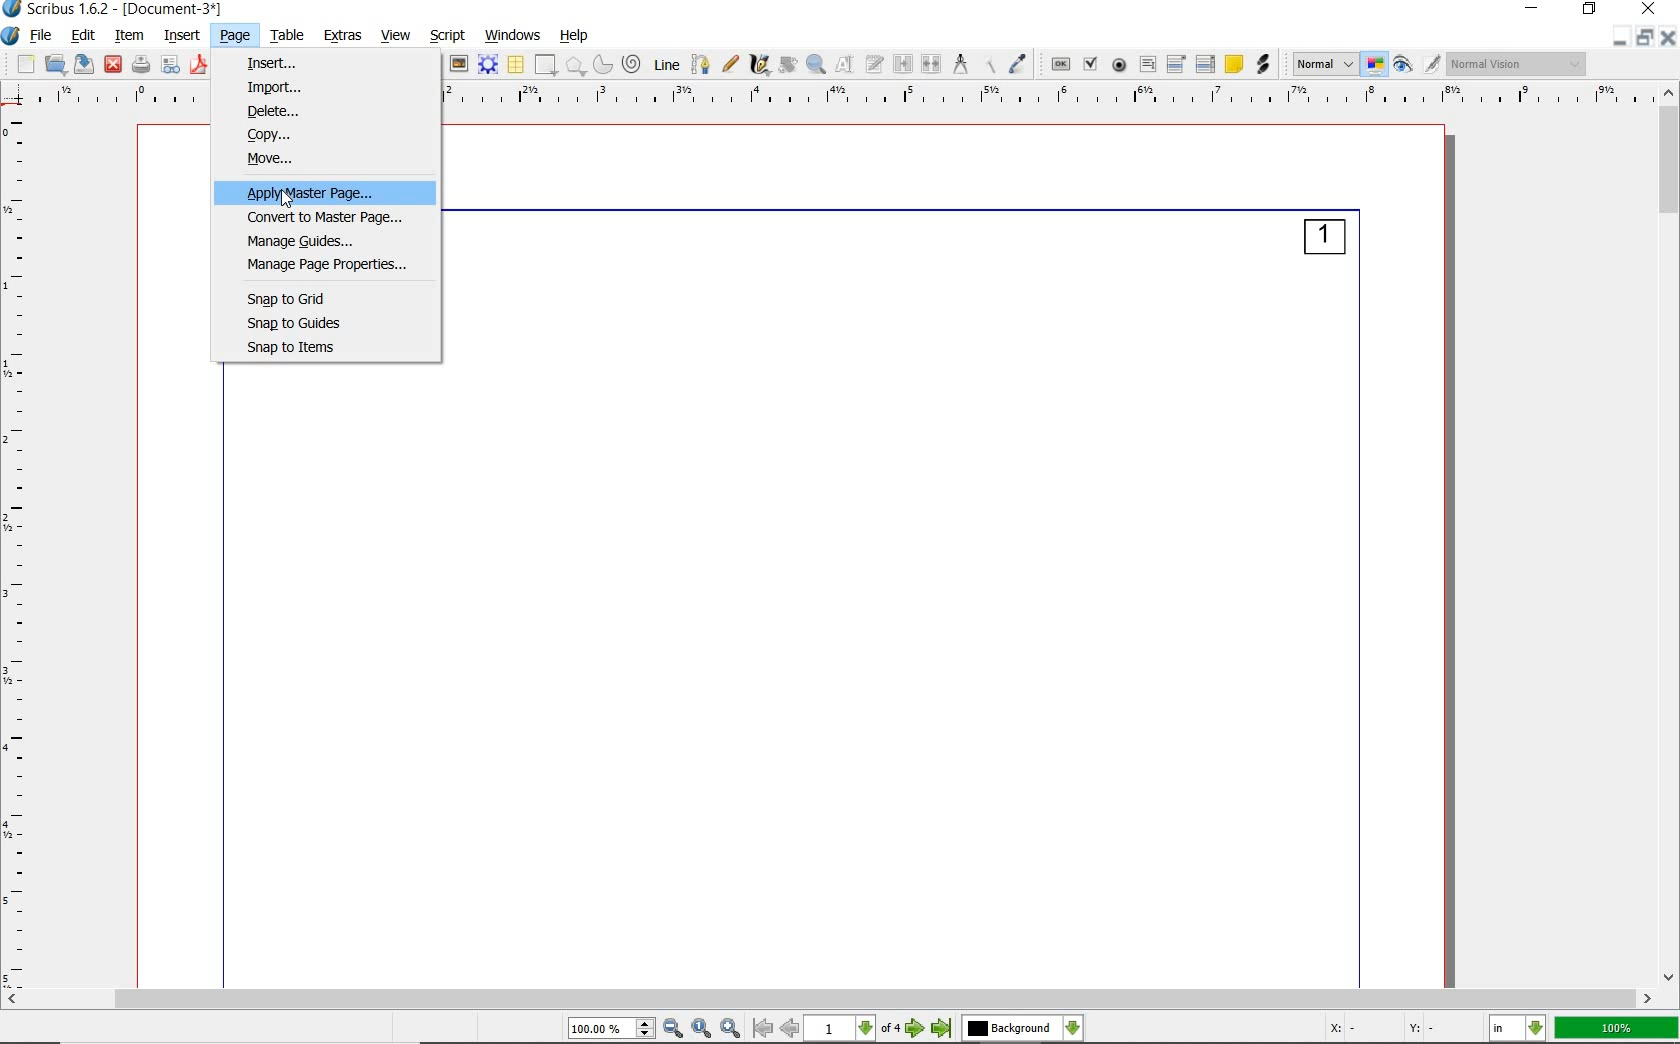  What do you see at coordinates (1518, 1027) in the screenshot?
I see `select the current unit` at bounding box center [1518, 1027].